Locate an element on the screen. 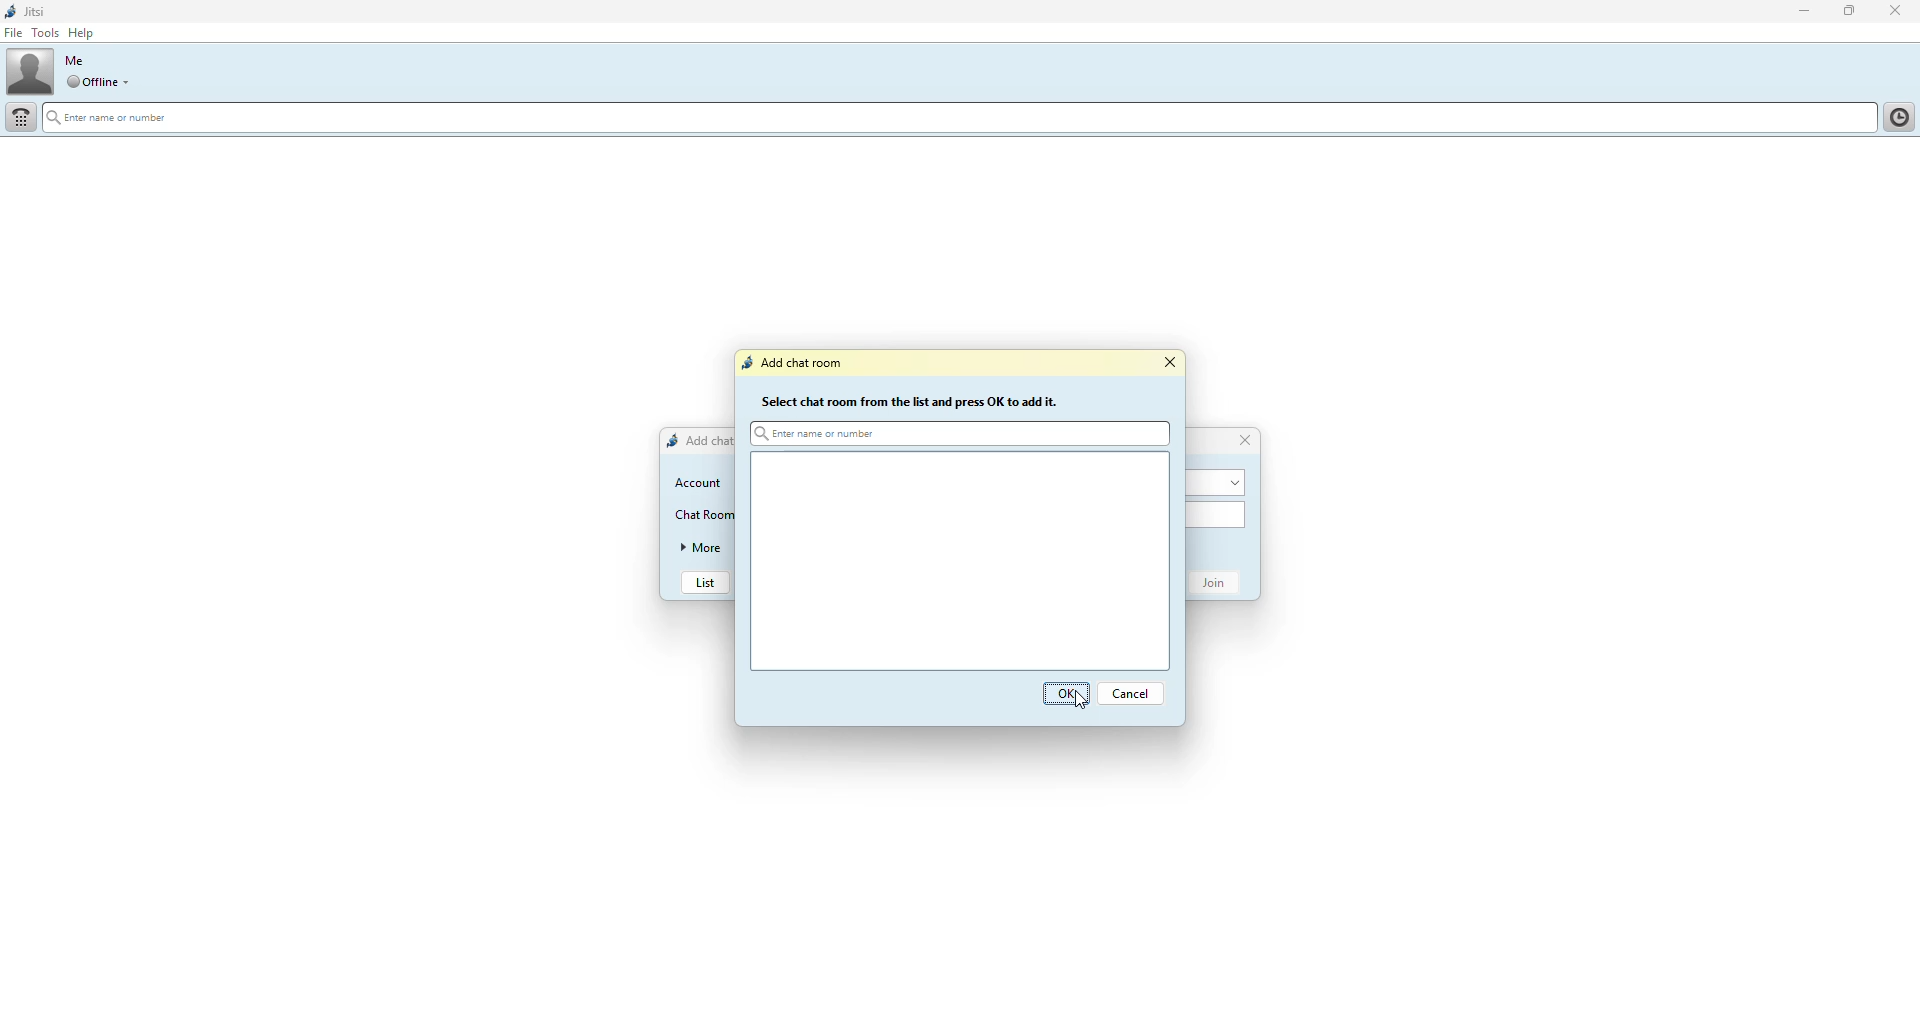 The height and width of the screenshot is (1032, 1920). jitsi is located at coordinates (27, 11).